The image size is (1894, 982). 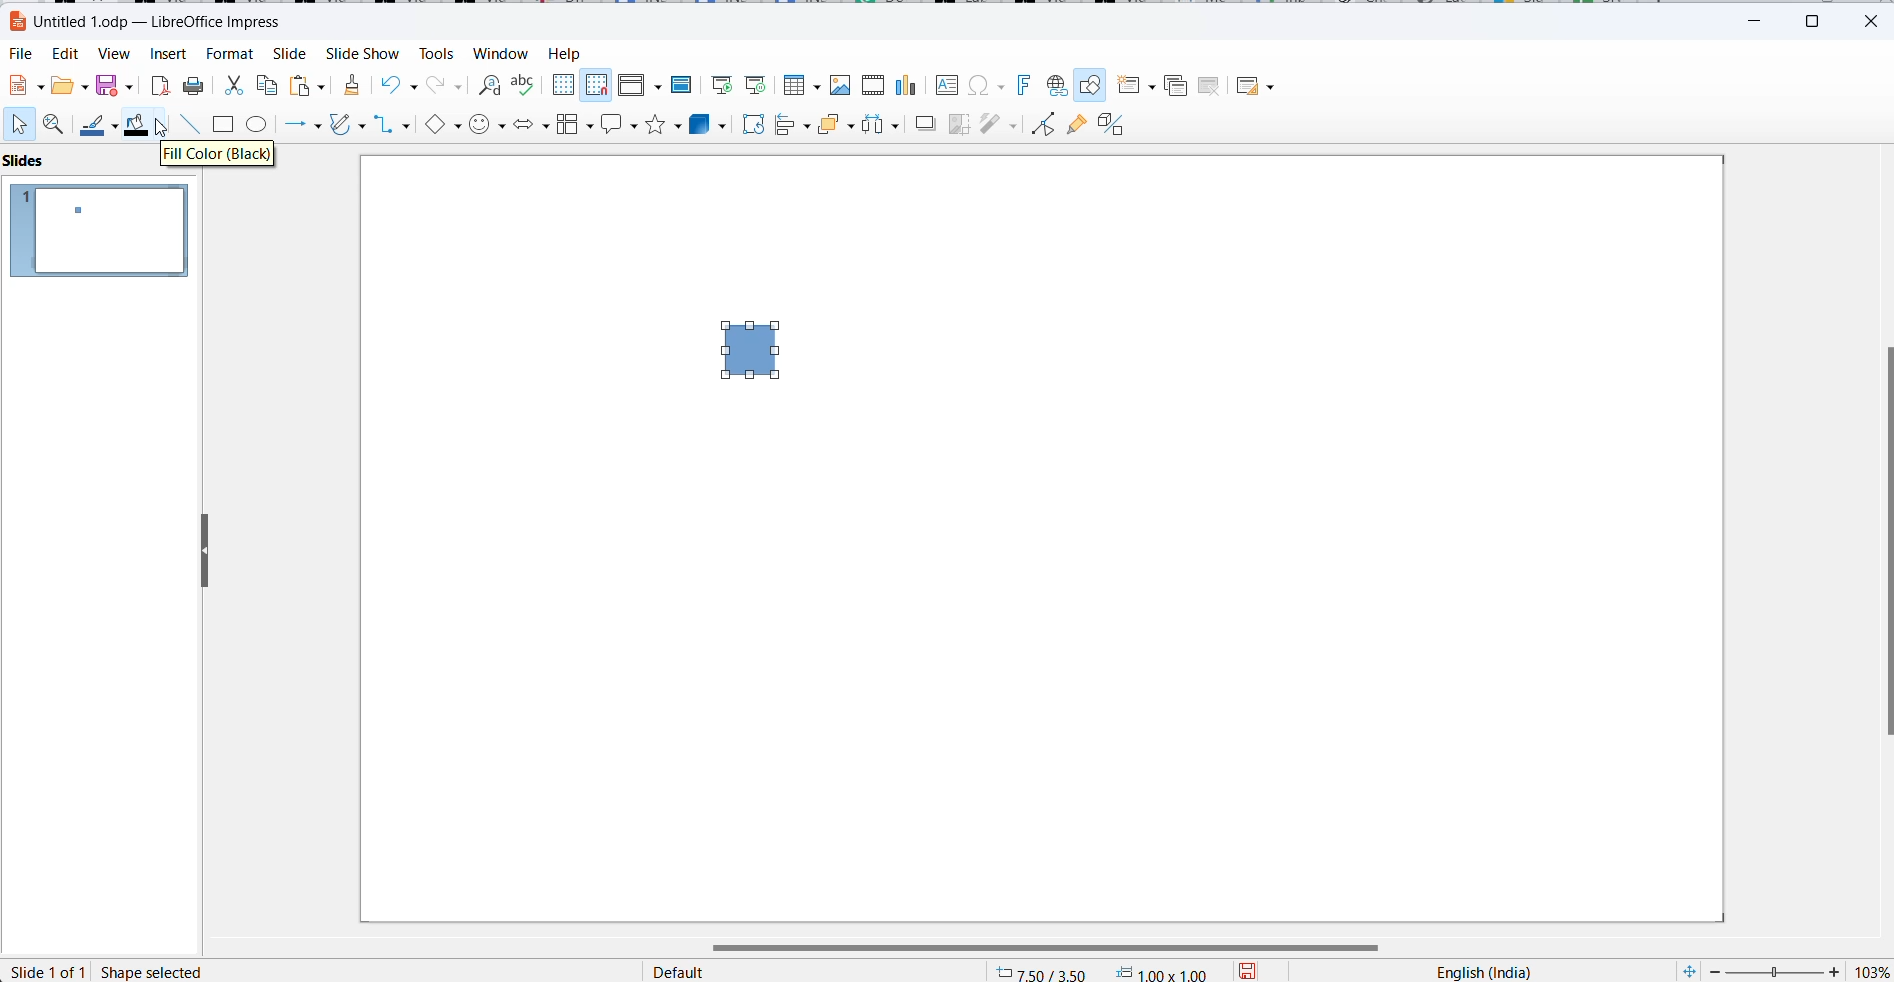 I want to click on slide preview, so click(x=95, y=231).